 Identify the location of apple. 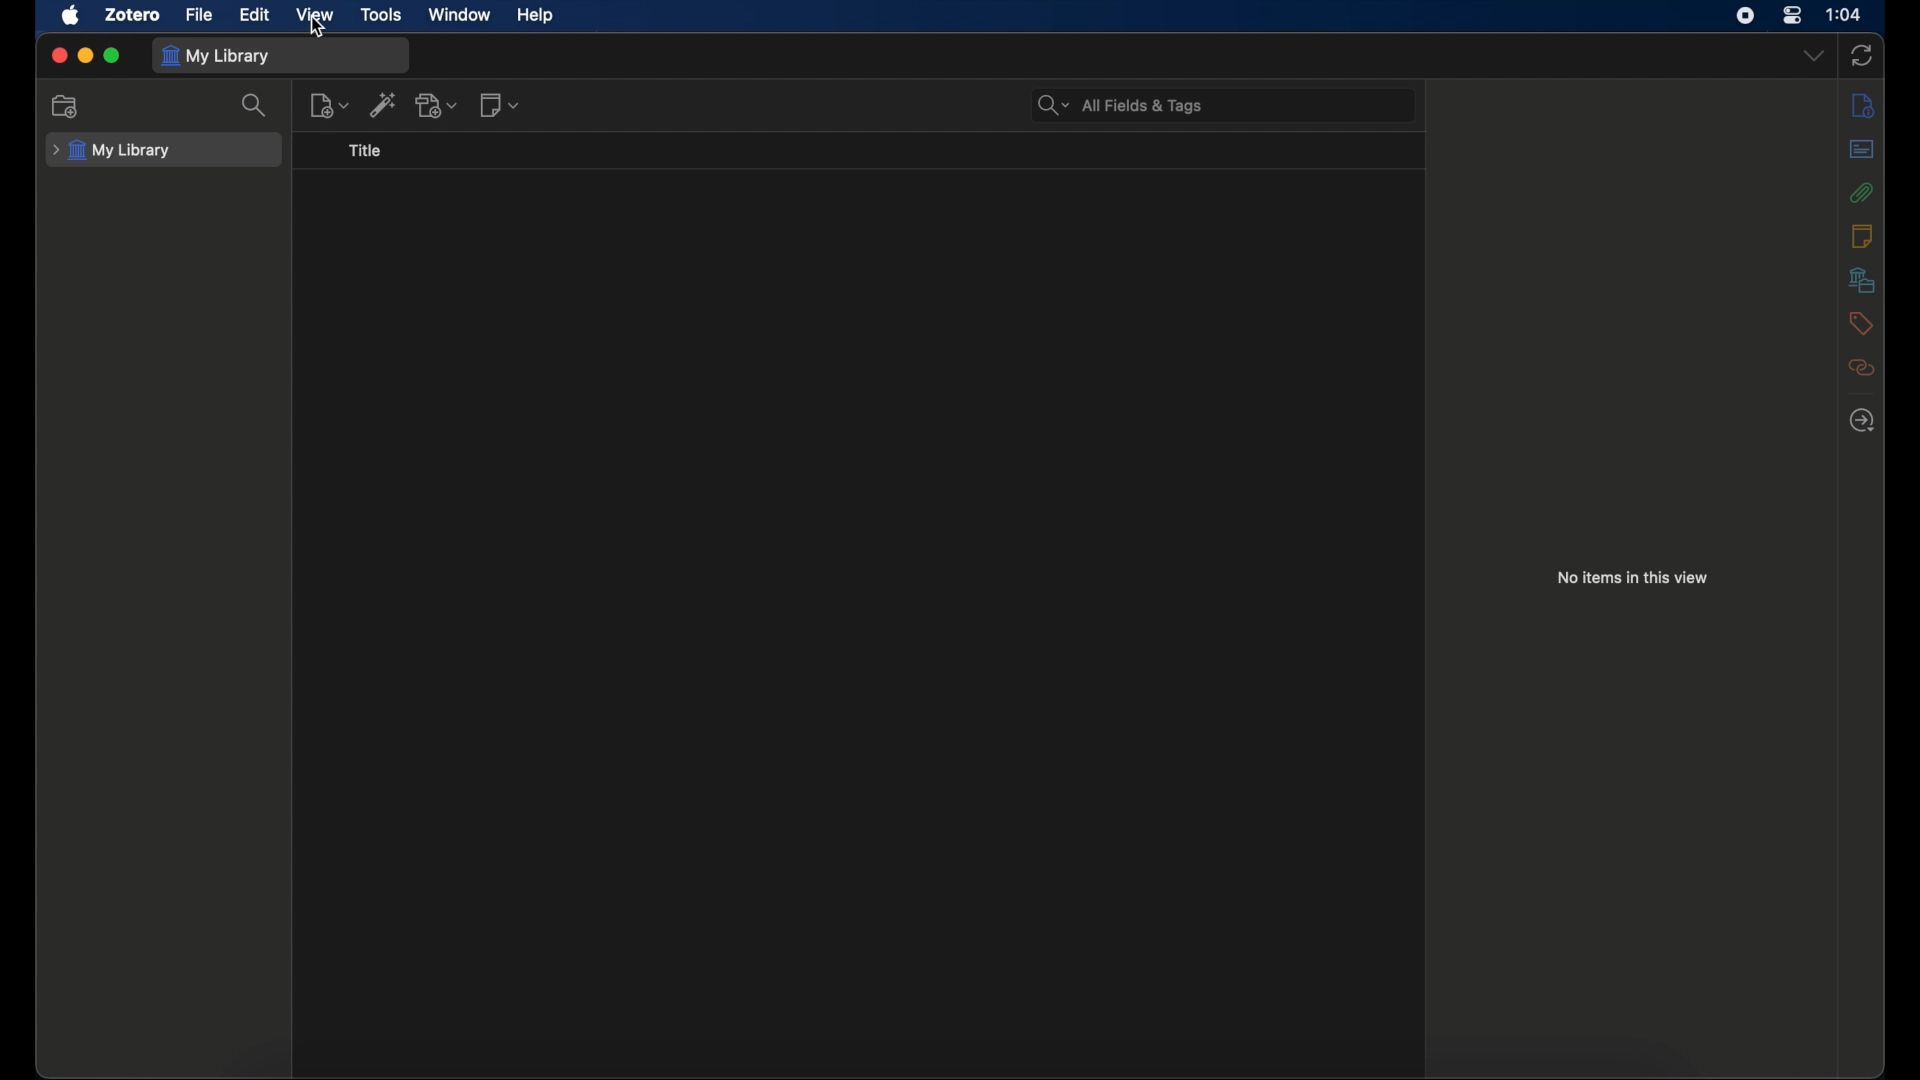
(71, 16).